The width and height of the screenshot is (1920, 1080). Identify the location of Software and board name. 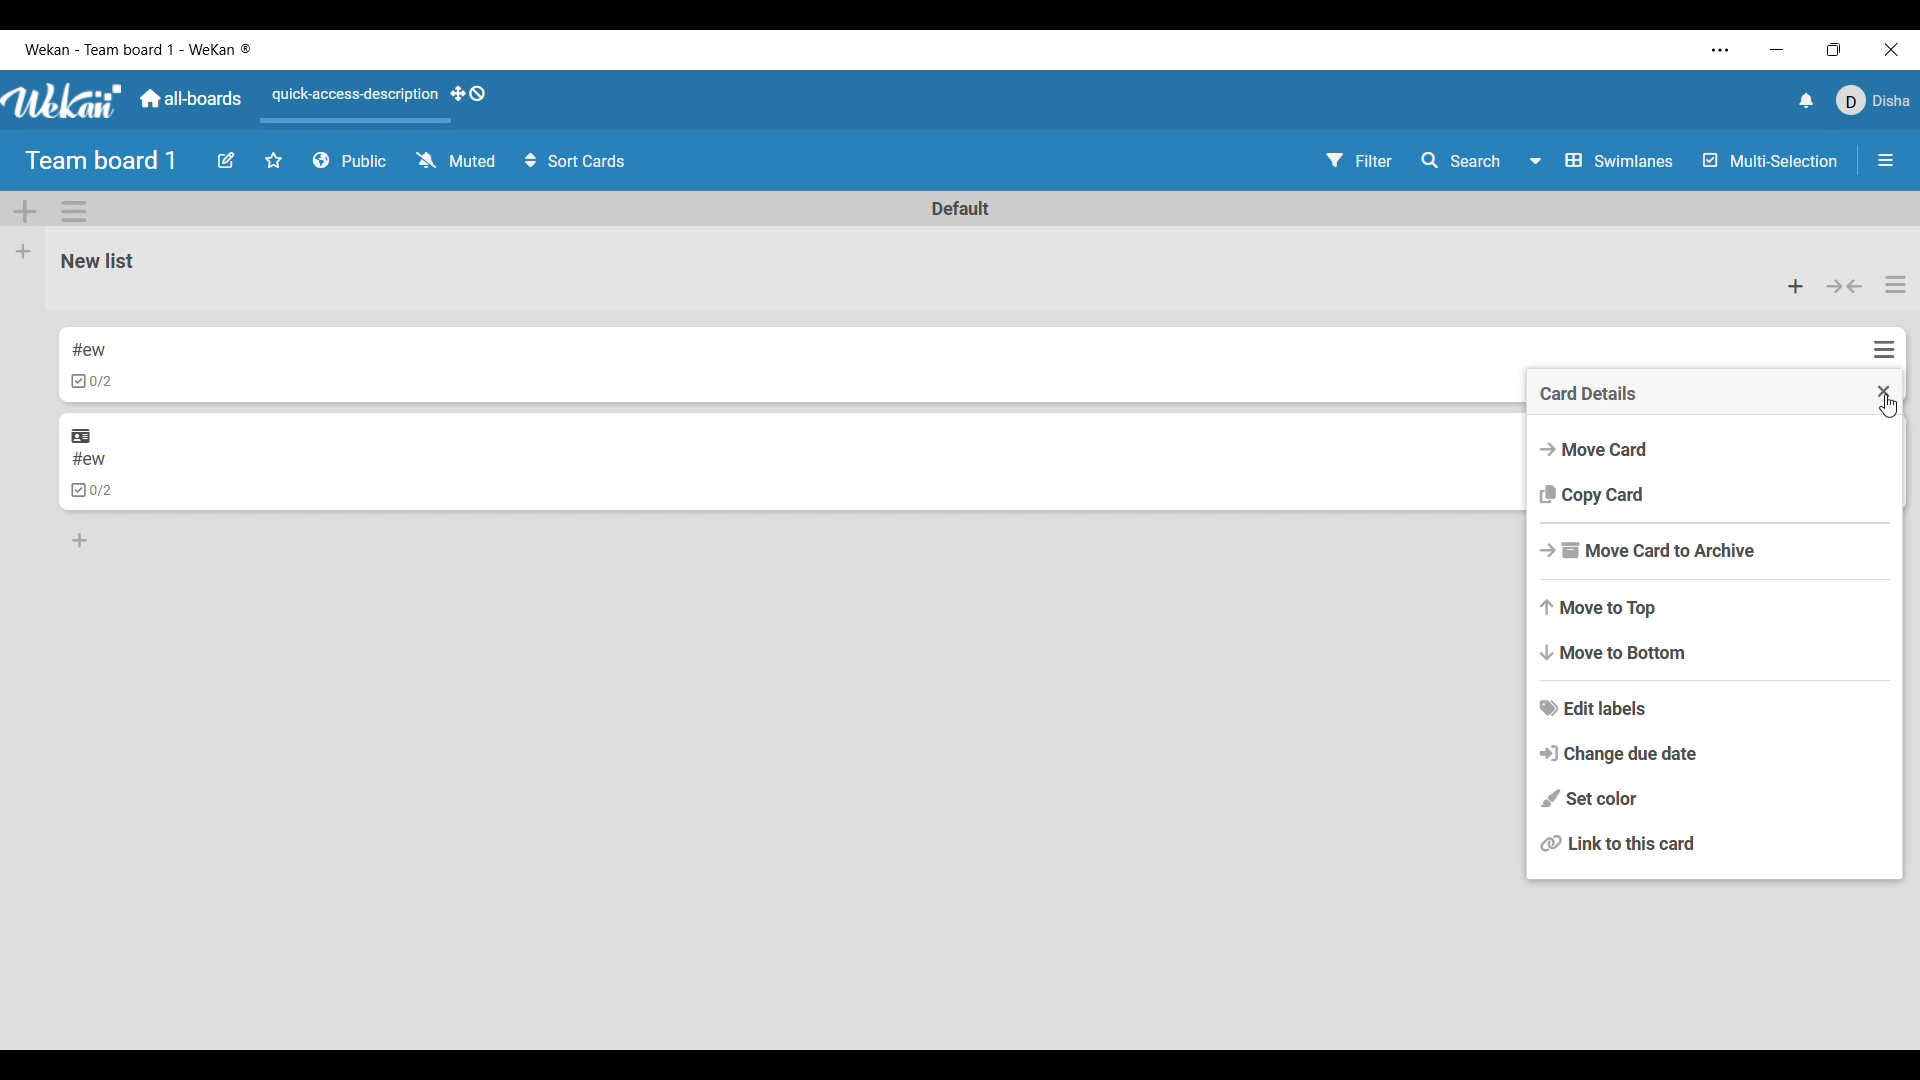
(138, 49).